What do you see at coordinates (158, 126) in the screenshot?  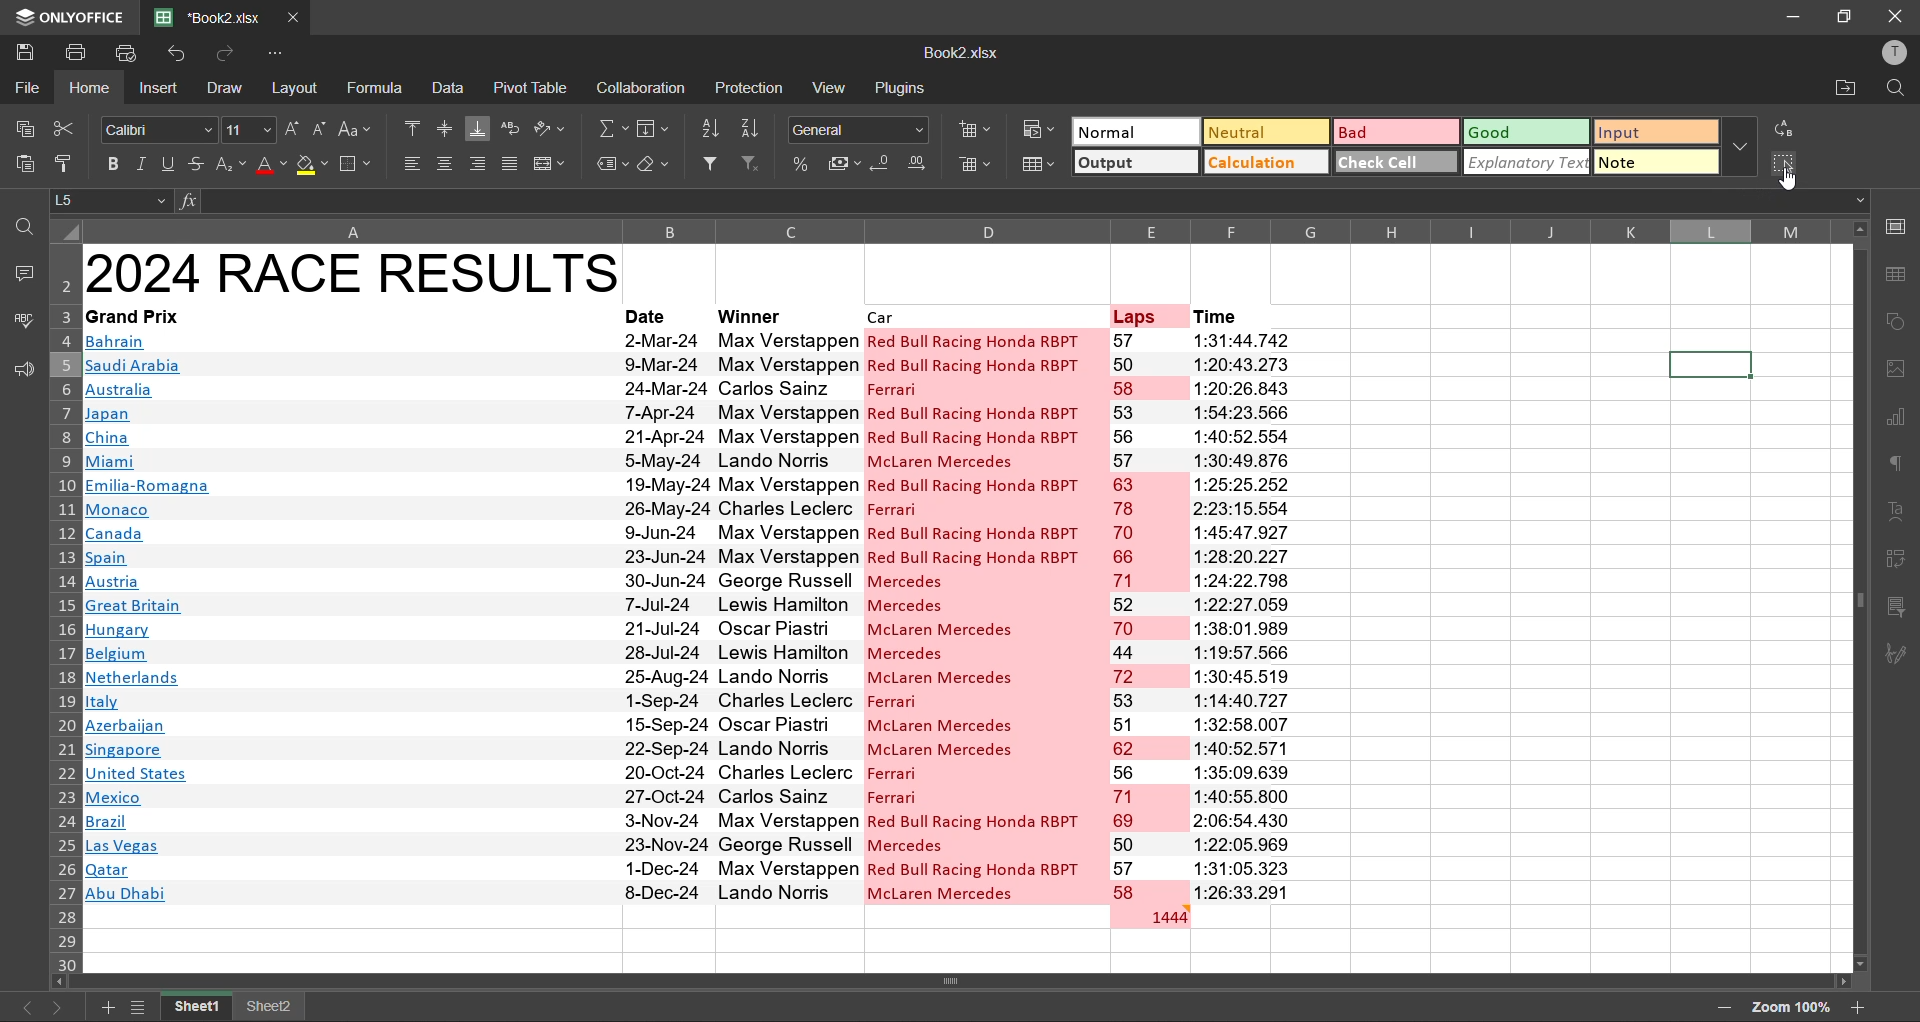 I see `font style` at bounding box center [158, 126].